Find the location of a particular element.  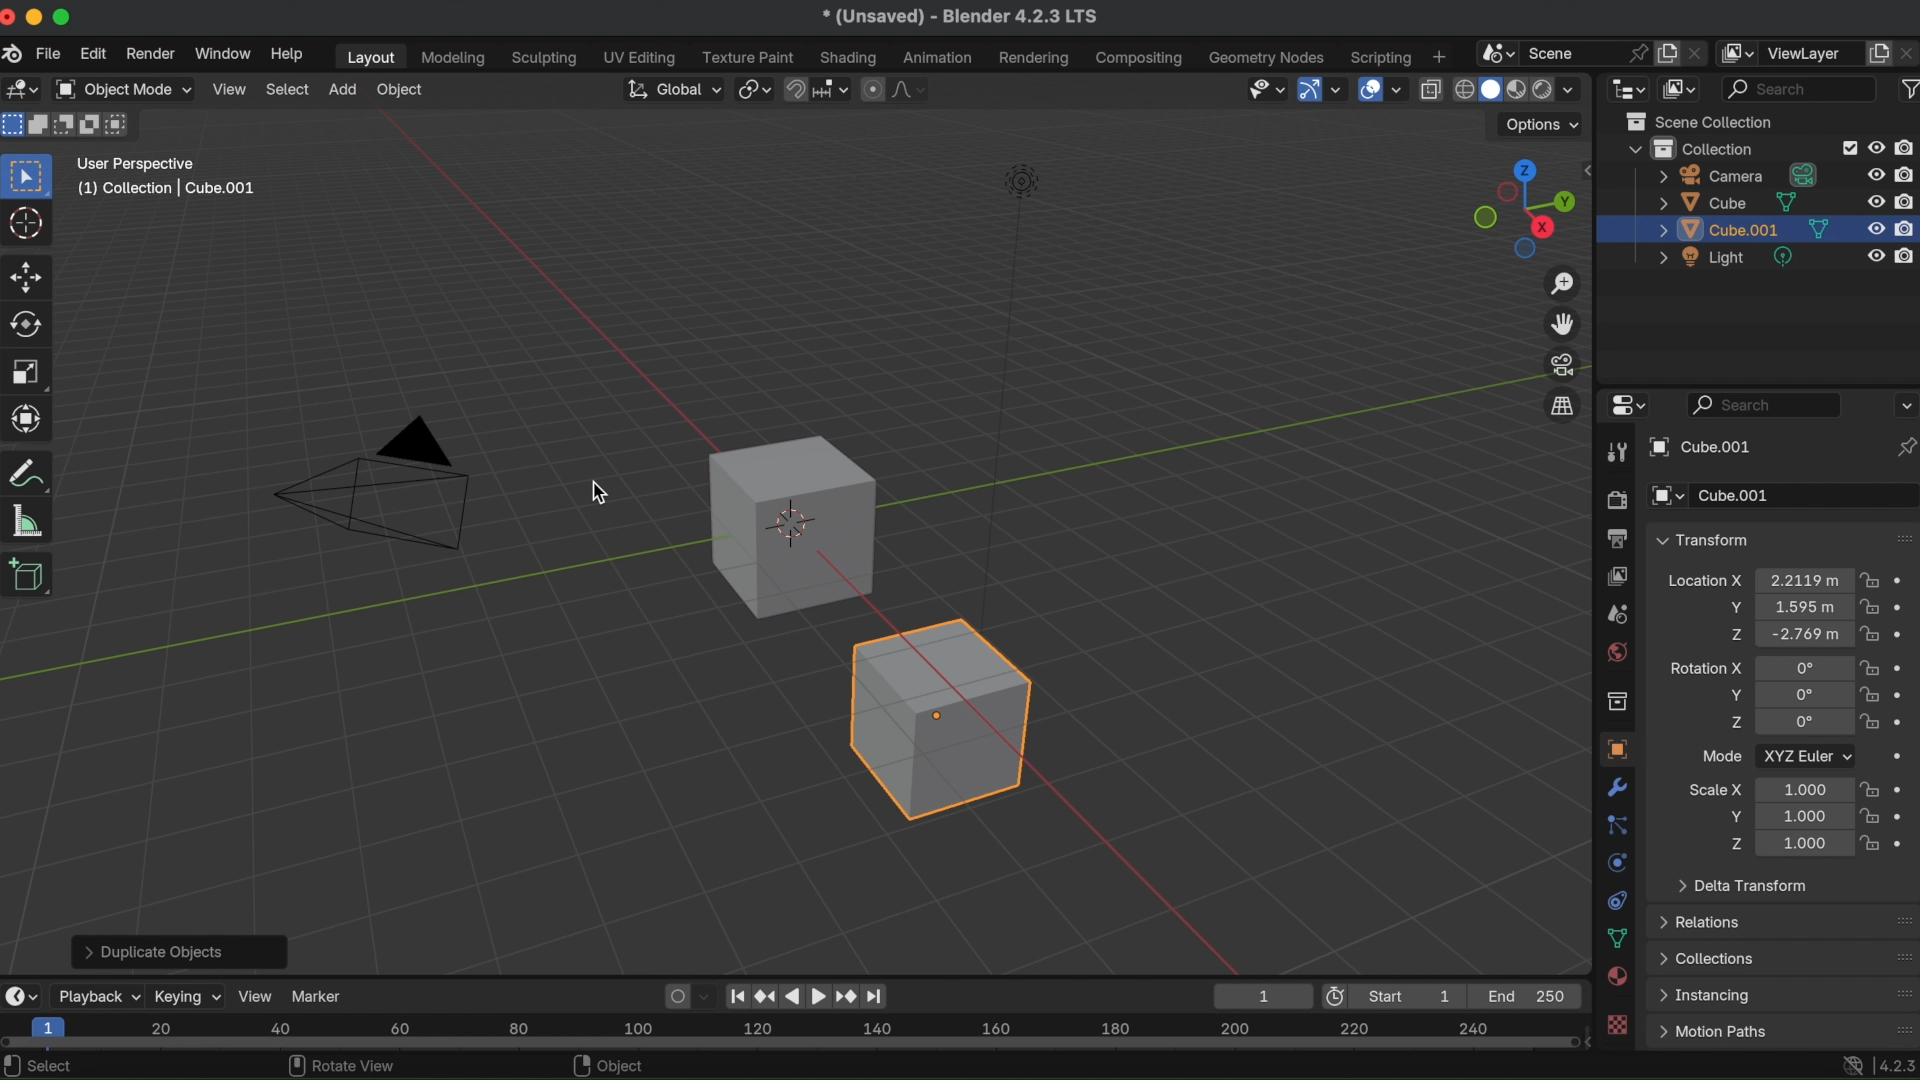

snapping is located at coordinates (833, 88).